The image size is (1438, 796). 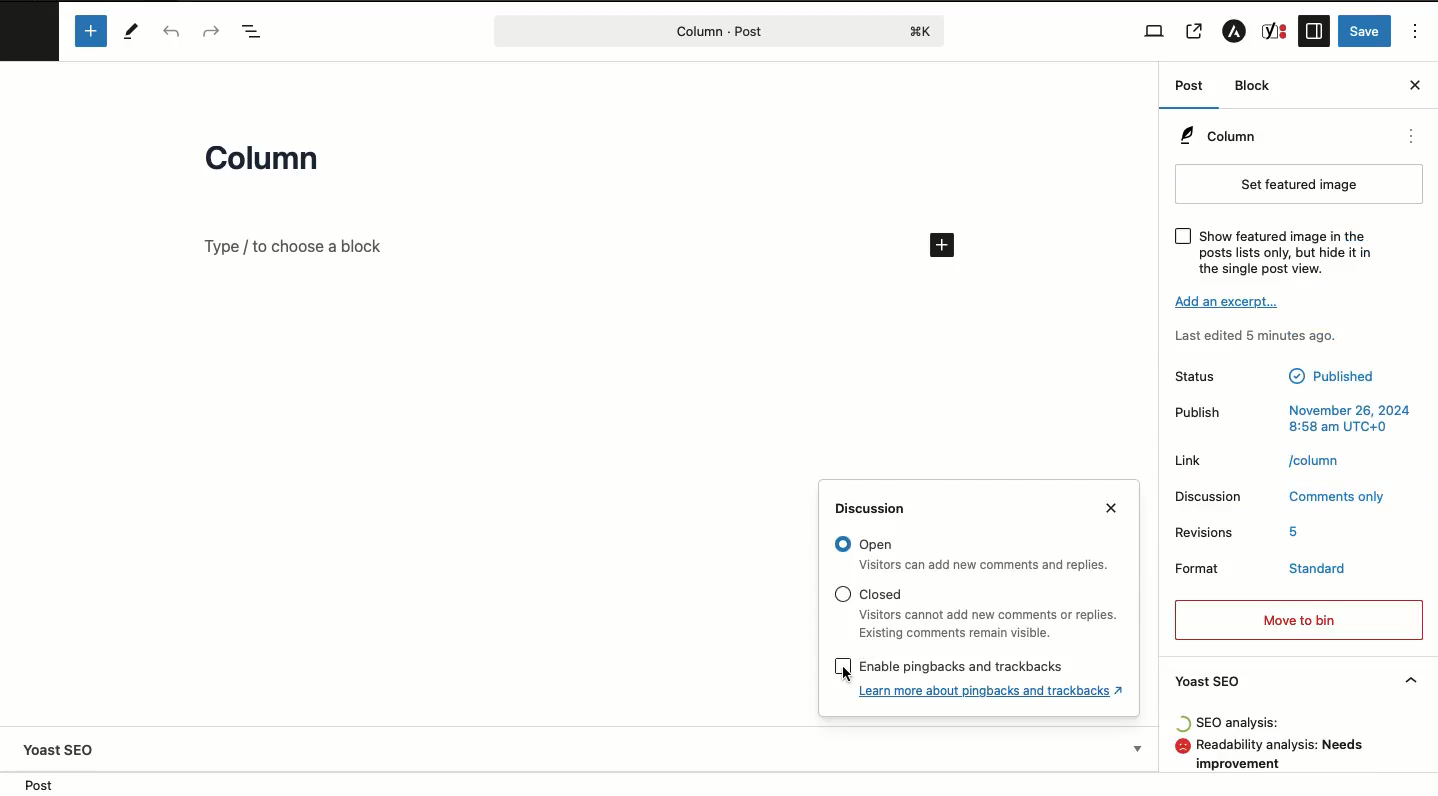 I want to click on Column, so click(x=1218, y=134).